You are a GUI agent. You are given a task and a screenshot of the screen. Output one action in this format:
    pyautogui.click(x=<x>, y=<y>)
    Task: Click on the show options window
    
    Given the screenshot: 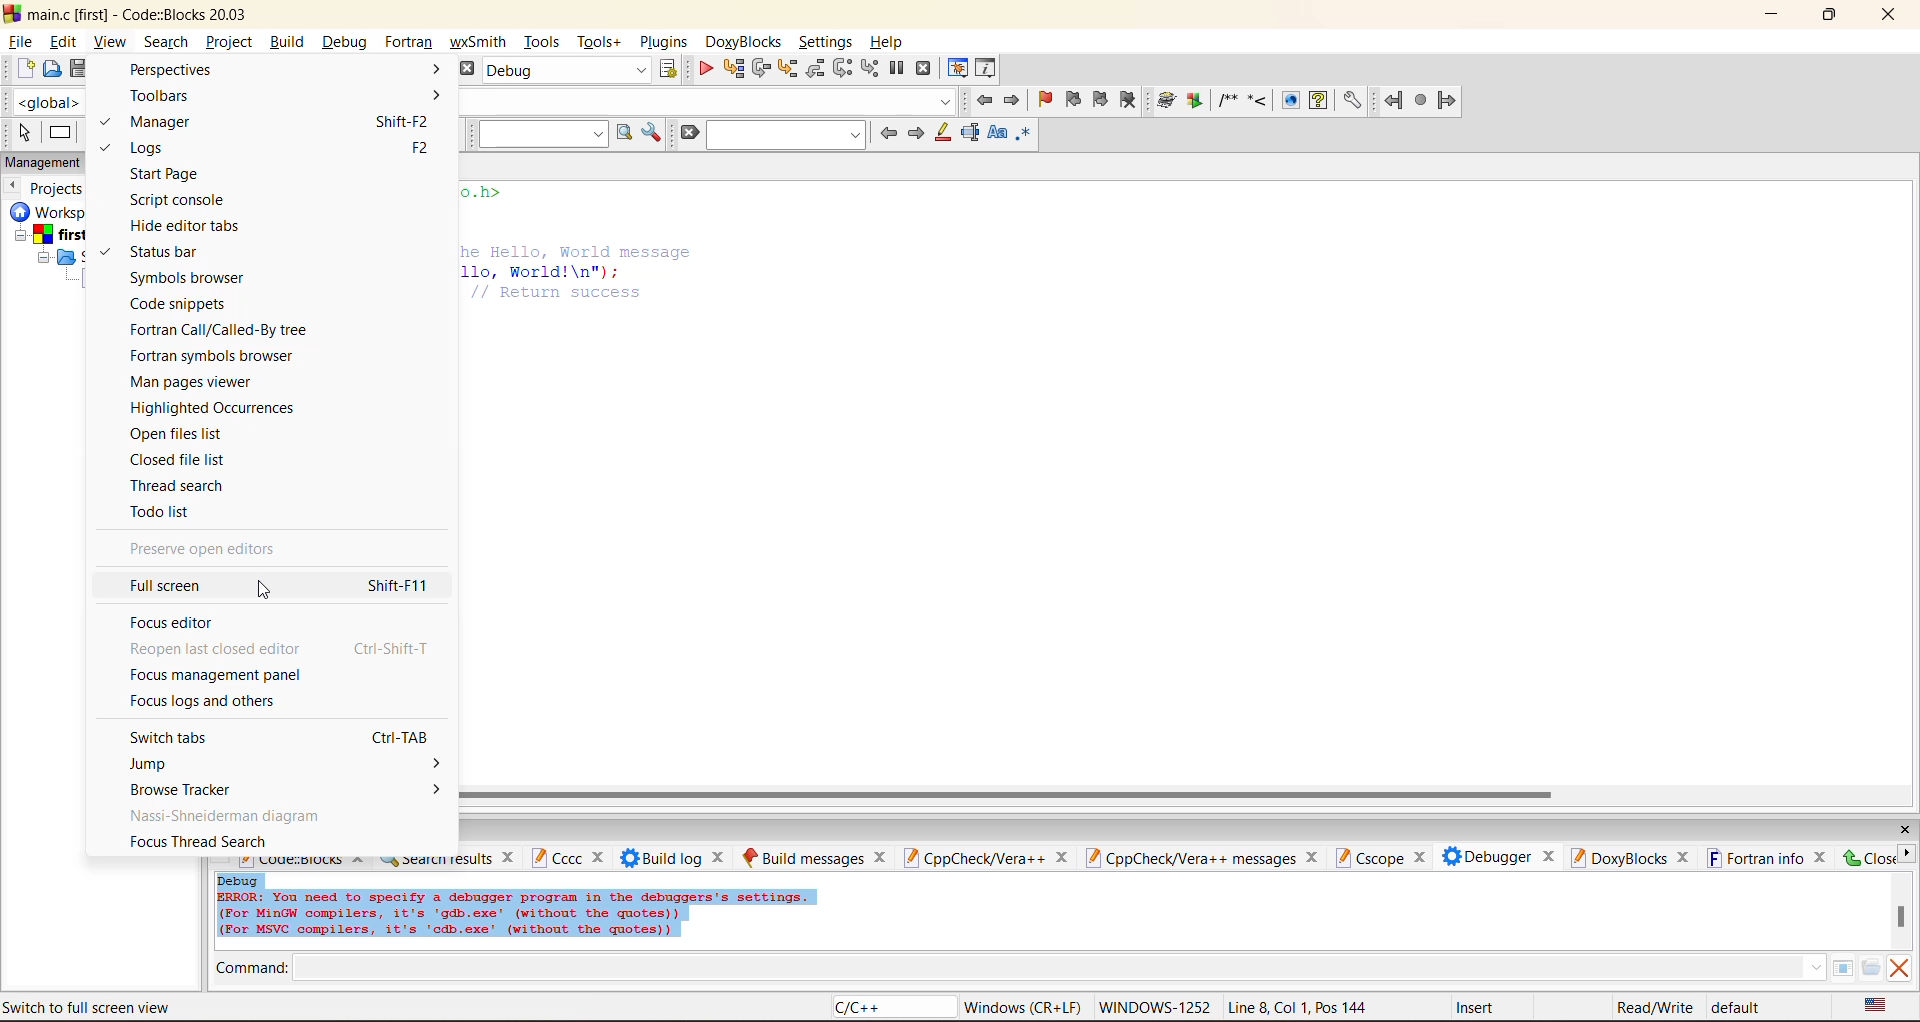 What is the action you would take?
    pyautogui.click(x=653, y=135)
    